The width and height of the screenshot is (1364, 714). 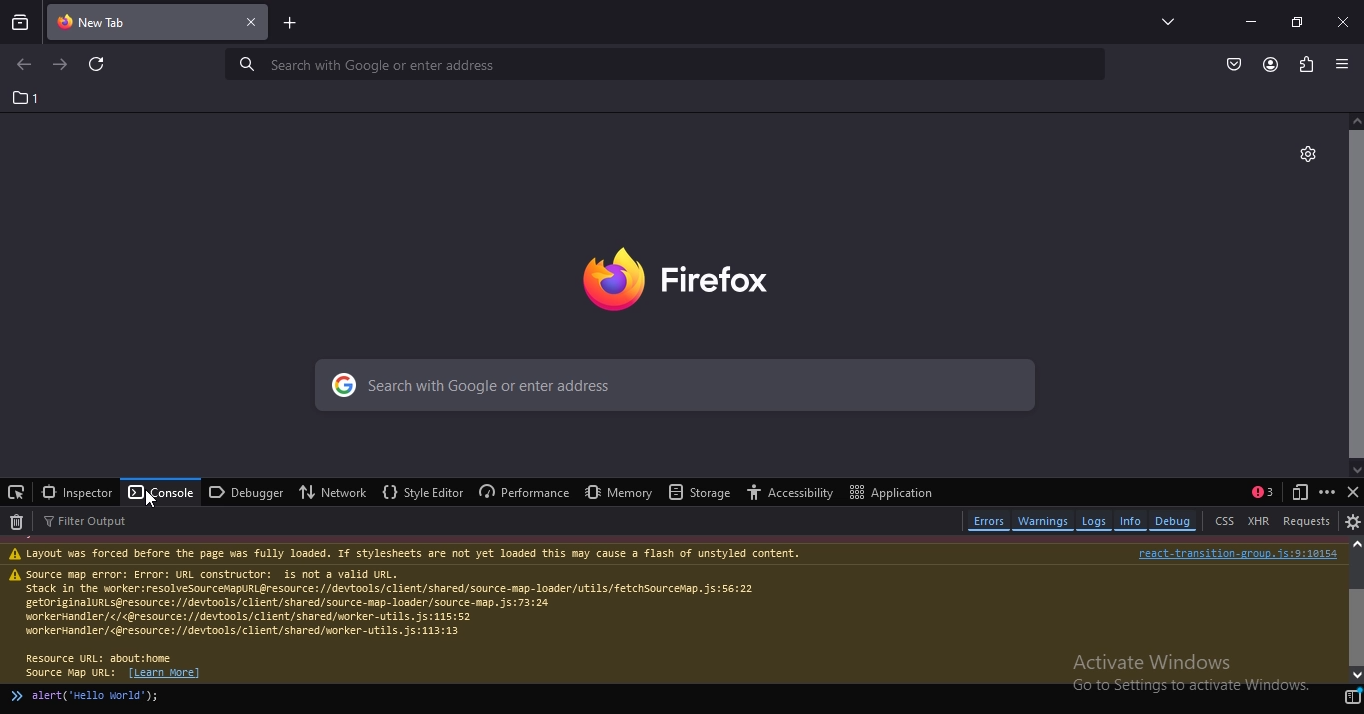 I want to click on restore tab, so click(x=1296, y=21).